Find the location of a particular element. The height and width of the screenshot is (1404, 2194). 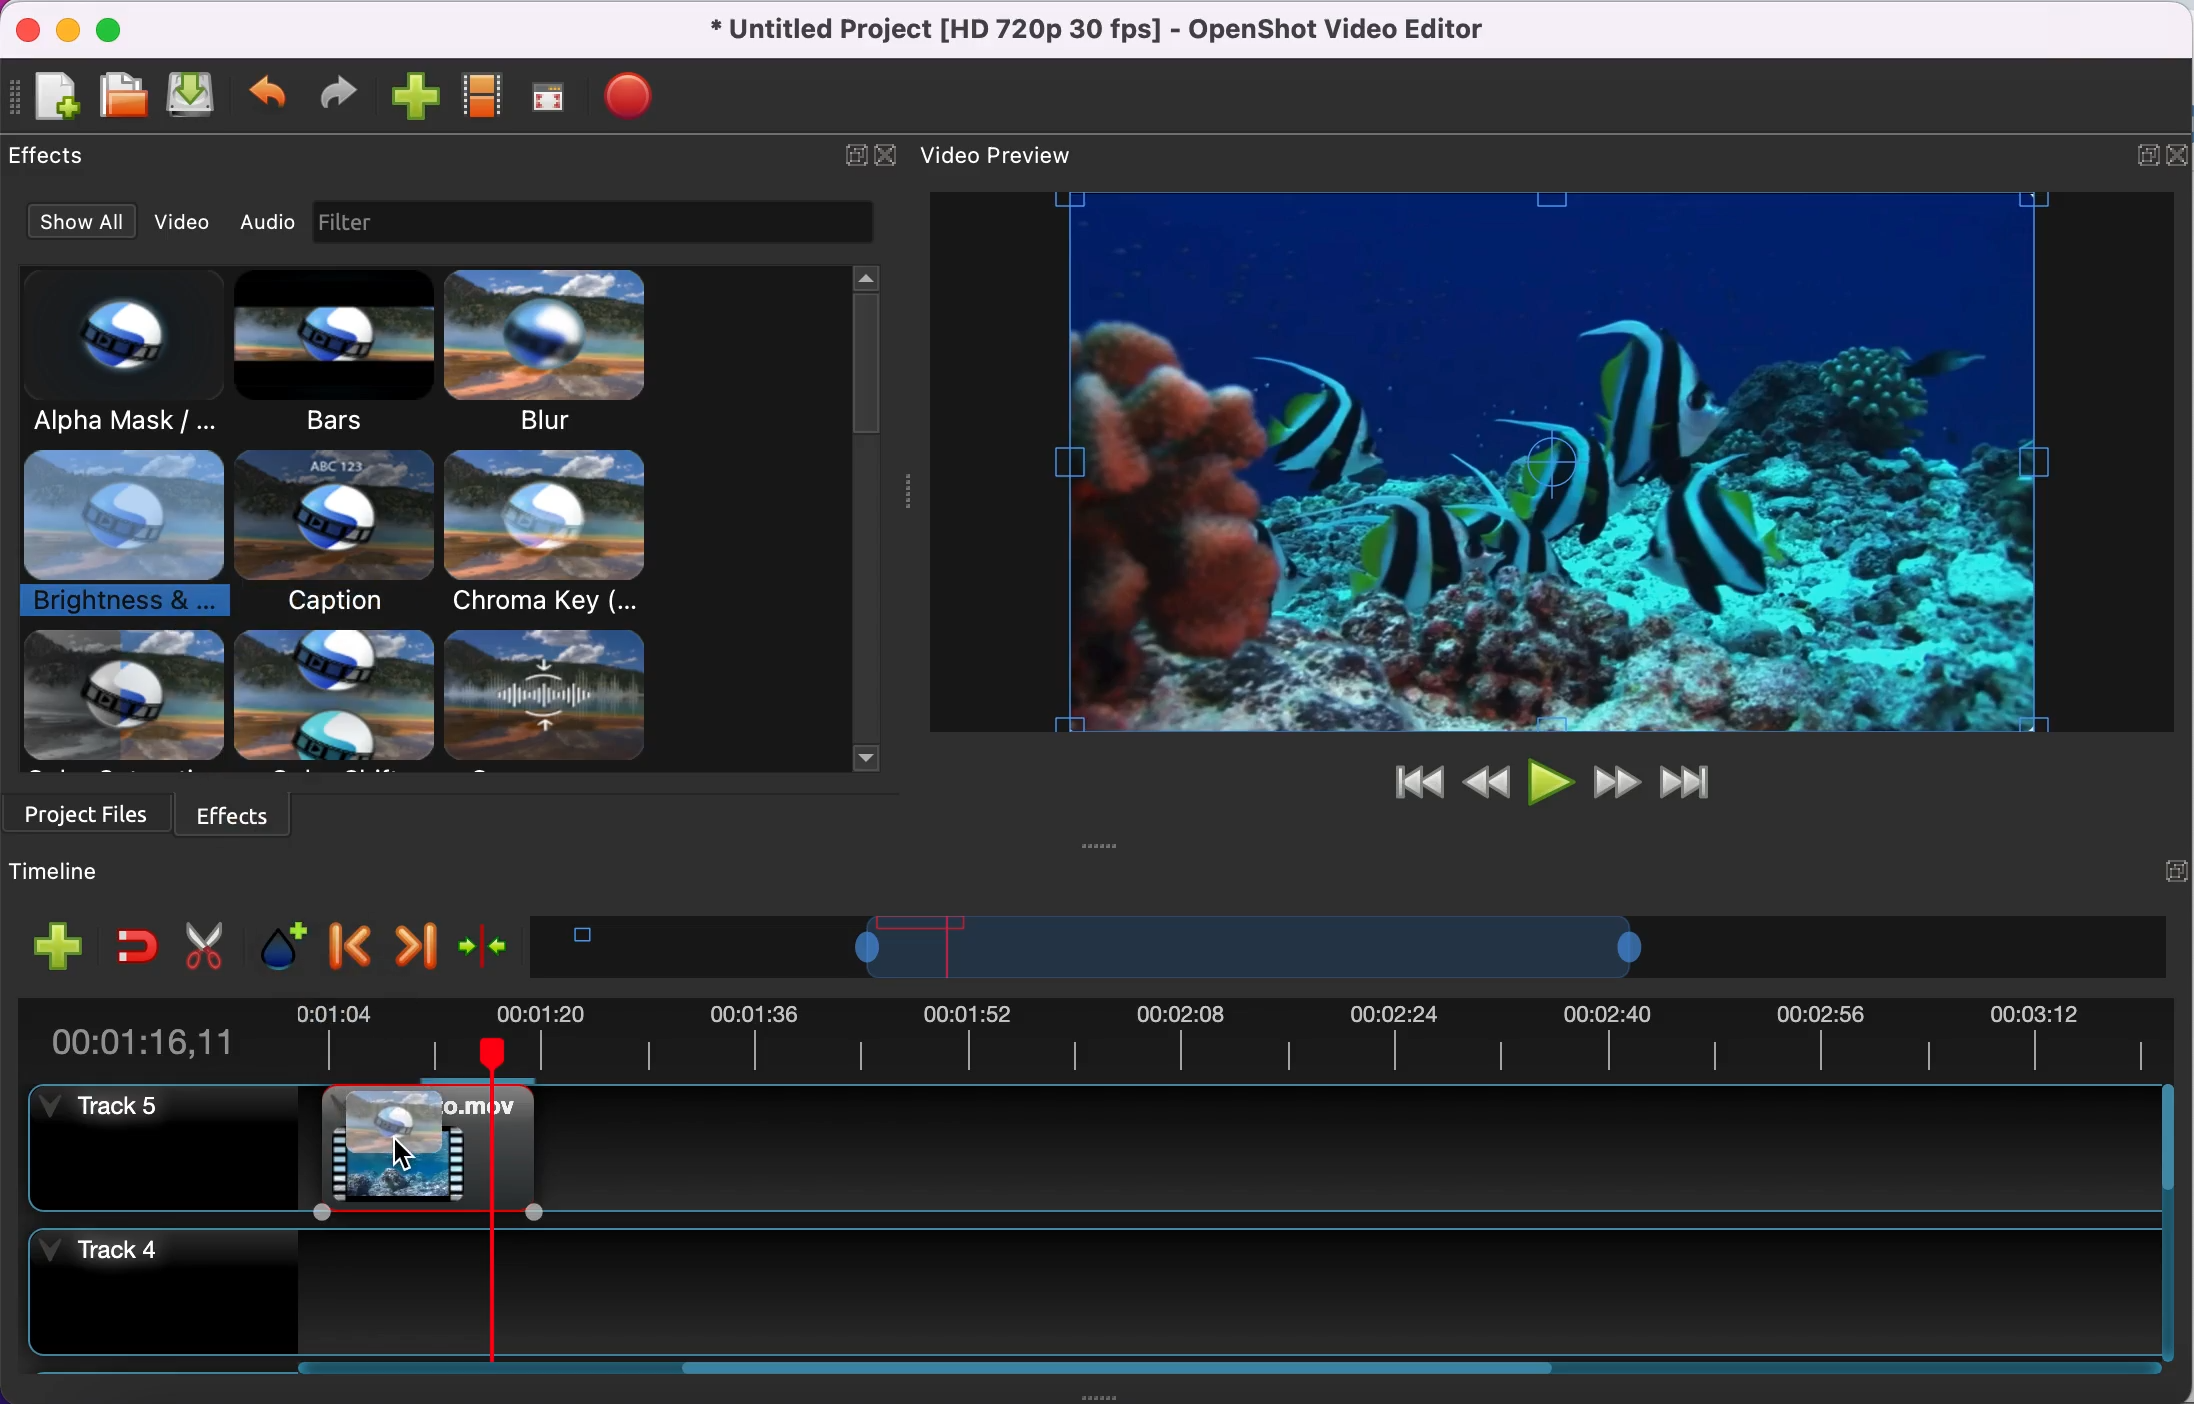

alpha mask is located at coordinates (126, 353).